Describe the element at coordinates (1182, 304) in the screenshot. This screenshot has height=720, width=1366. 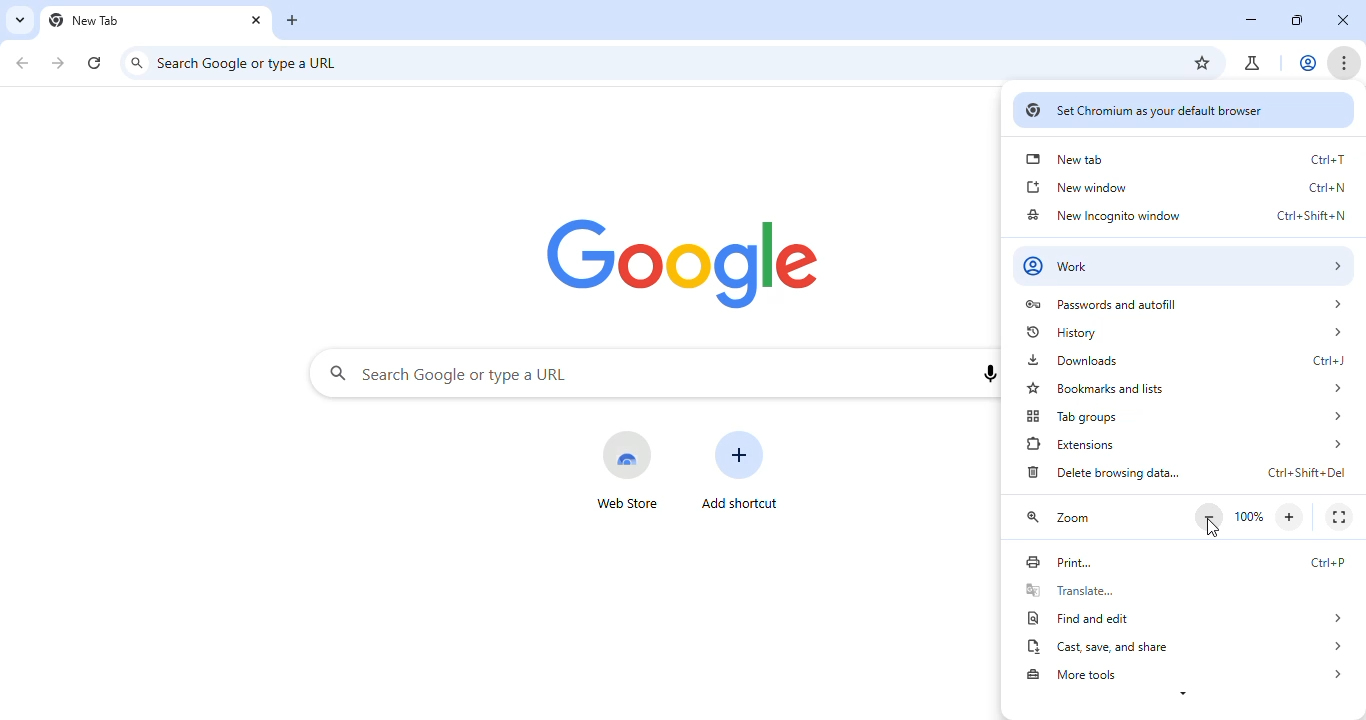
I see `password and autofill` at that location.